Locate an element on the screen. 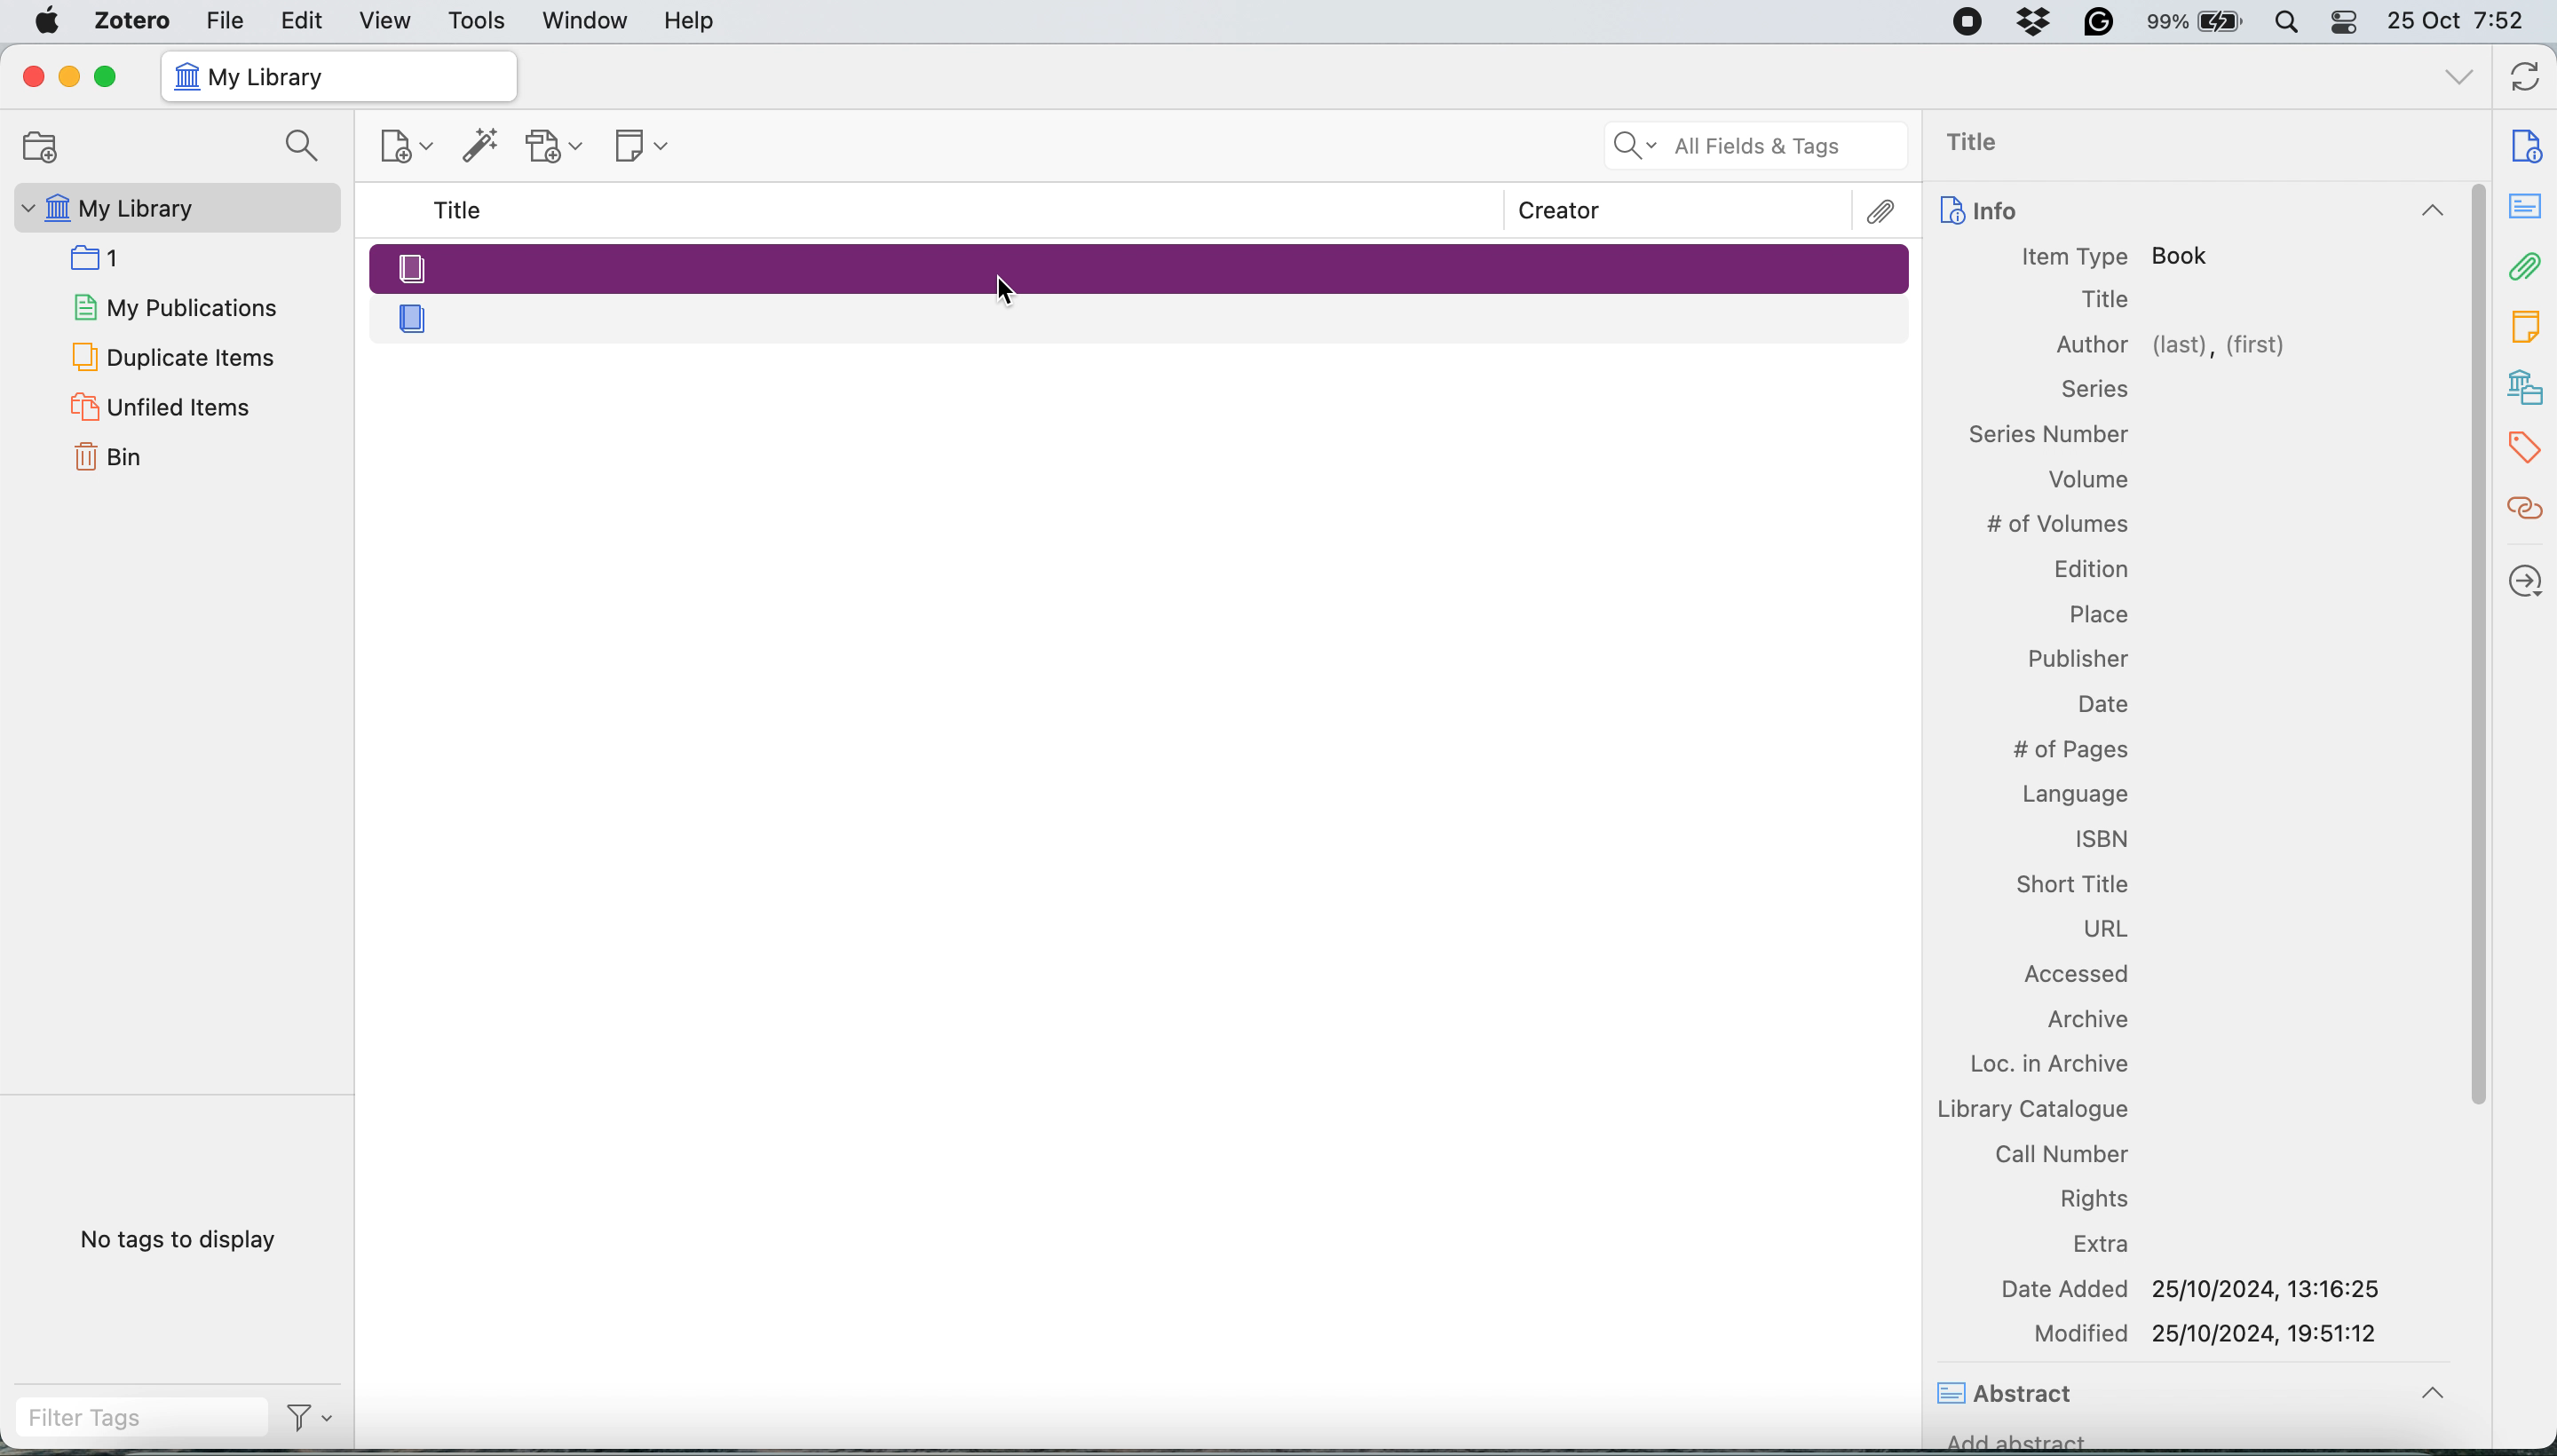  My Library is located at coordinates (337, 77).